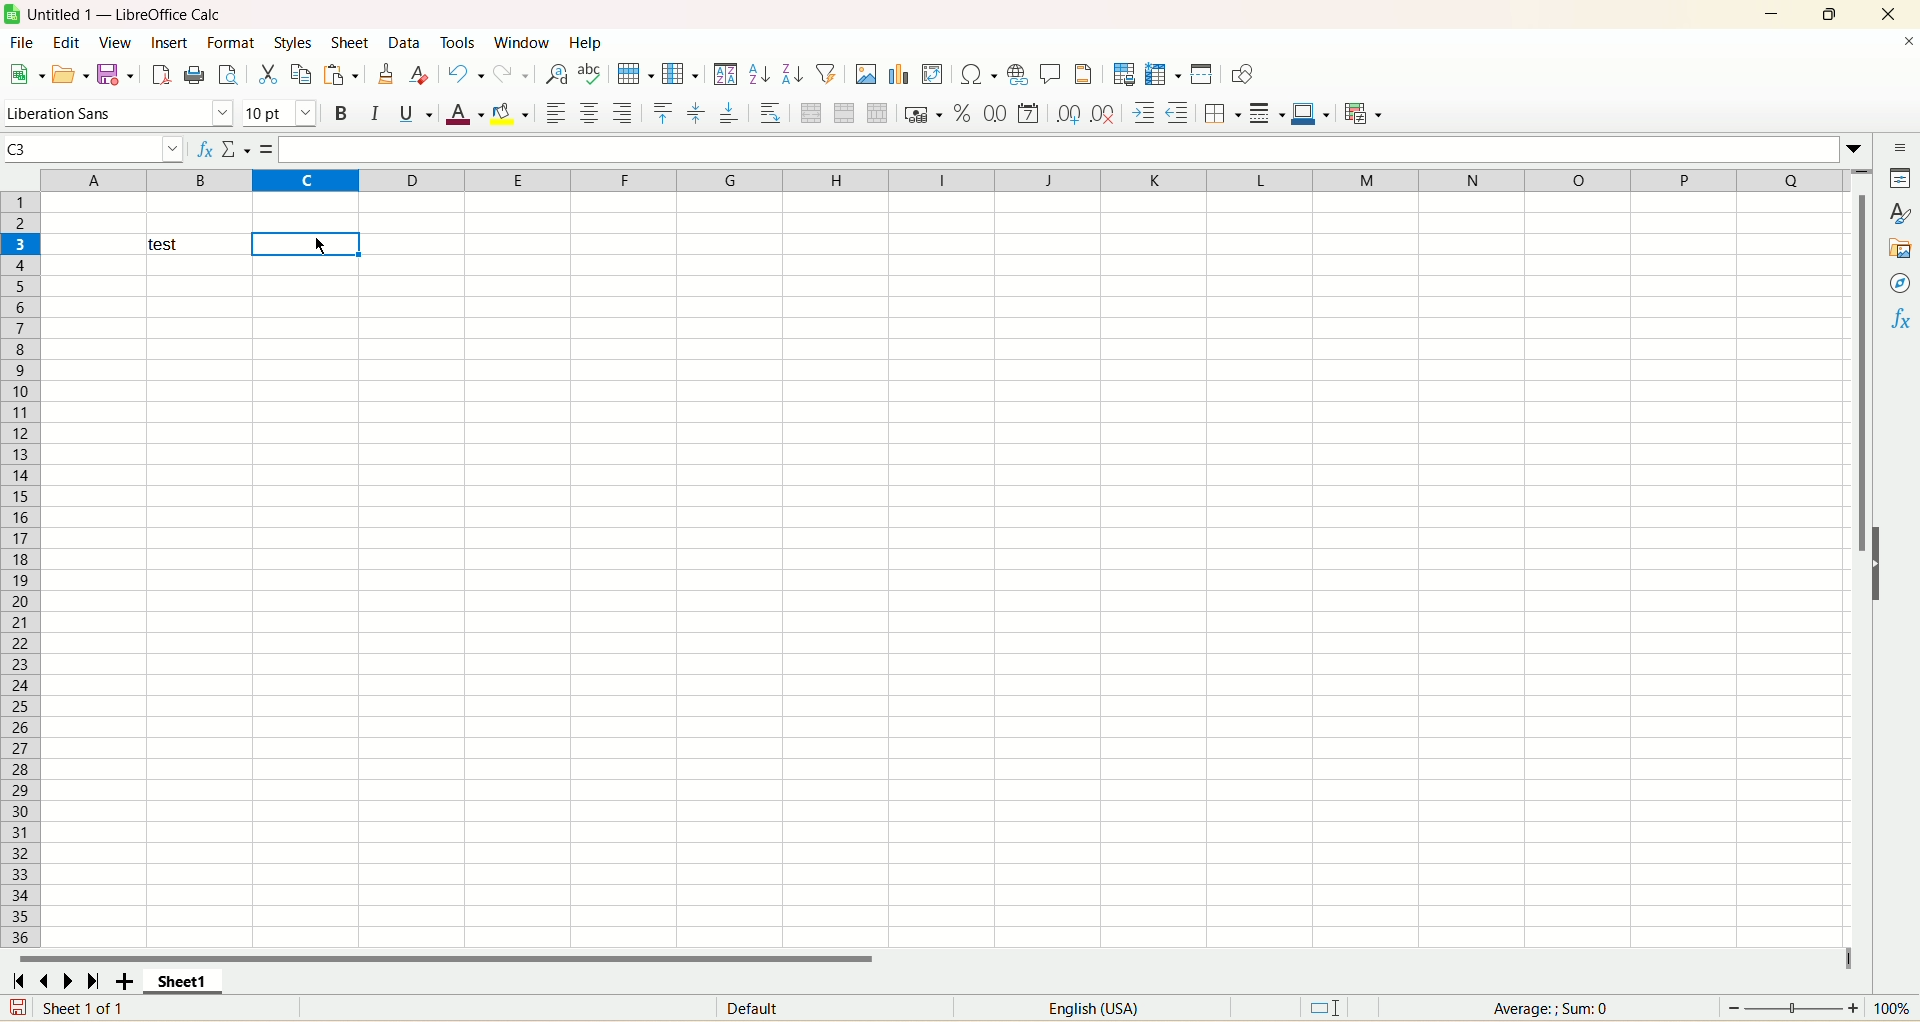  Describe the element at coordinates (1793, 1008) in the screenshot. I see `zoom bar` at that location.